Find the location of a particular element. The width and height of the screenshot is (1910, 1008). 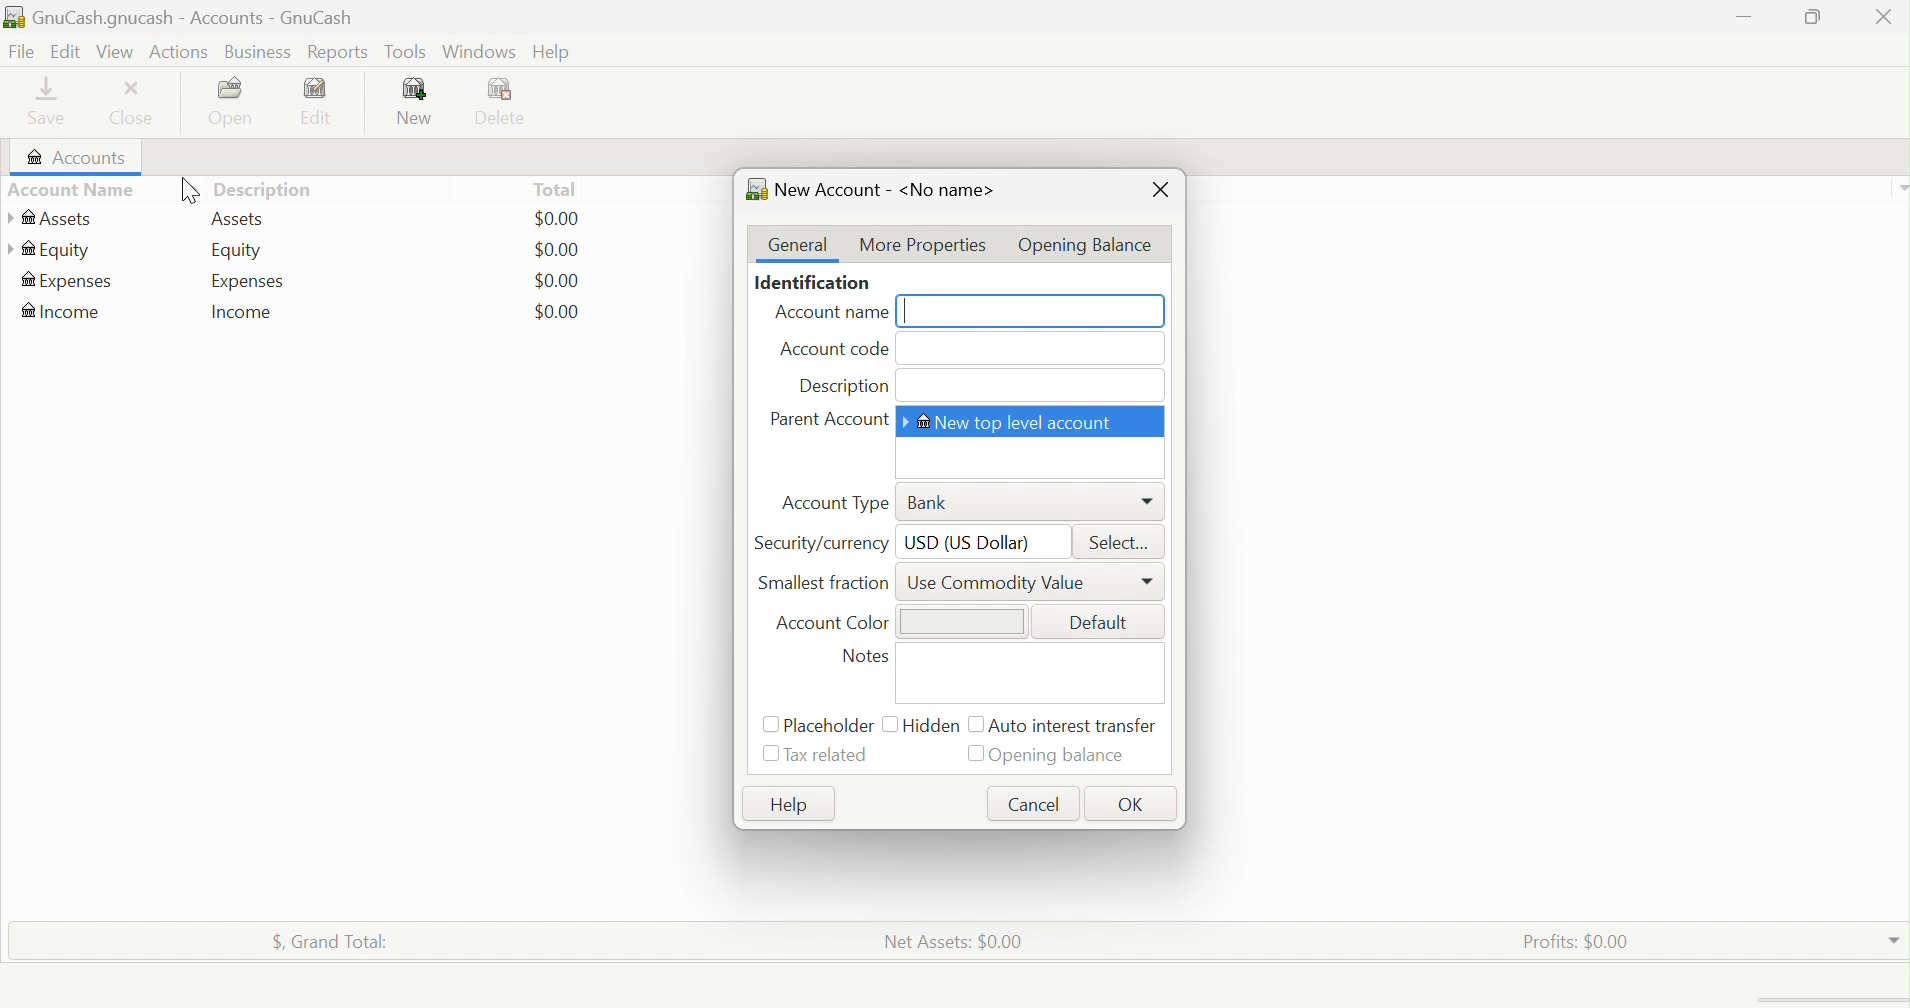

View is located at coordinates (115, 52).